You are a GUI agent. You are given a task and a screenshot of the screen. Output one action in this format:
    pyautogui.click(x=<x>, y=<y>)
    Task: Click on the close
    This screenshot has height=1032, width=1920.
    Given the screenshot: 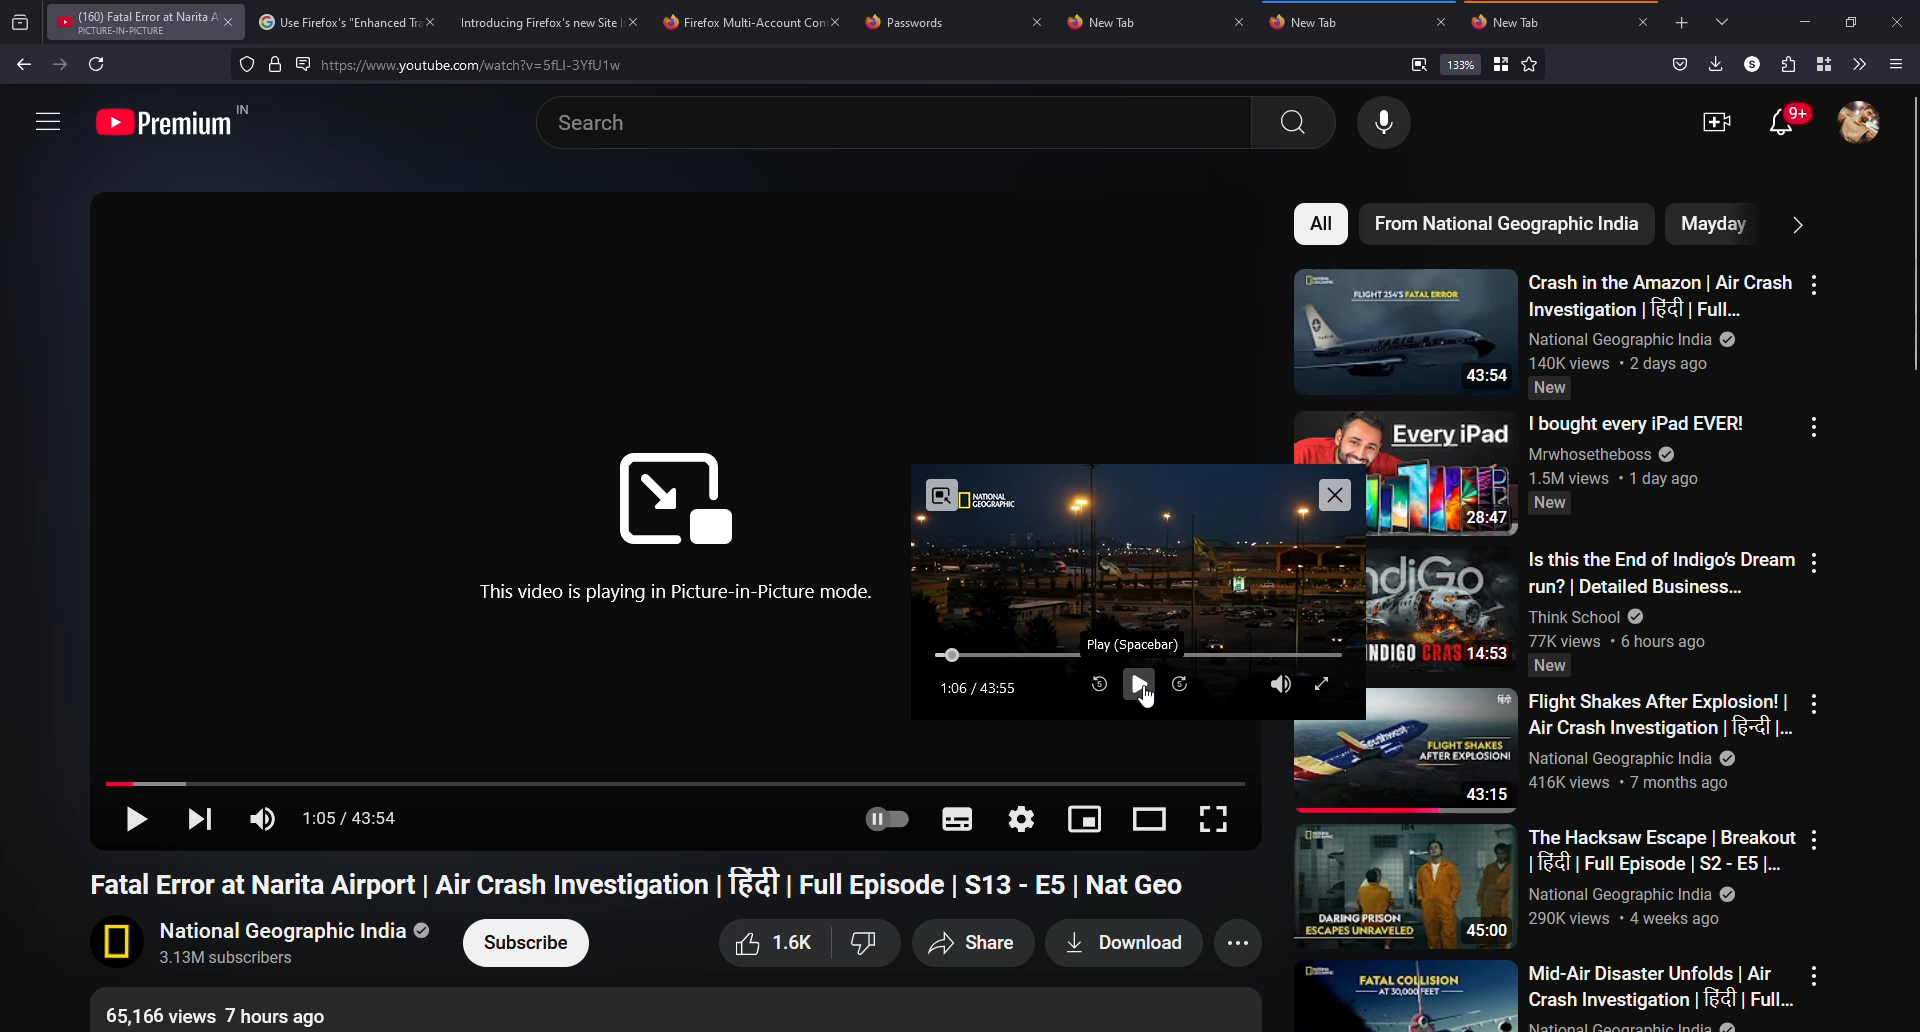 What is the action you would take?
    pyautogui.click(x=838, y=18)
    